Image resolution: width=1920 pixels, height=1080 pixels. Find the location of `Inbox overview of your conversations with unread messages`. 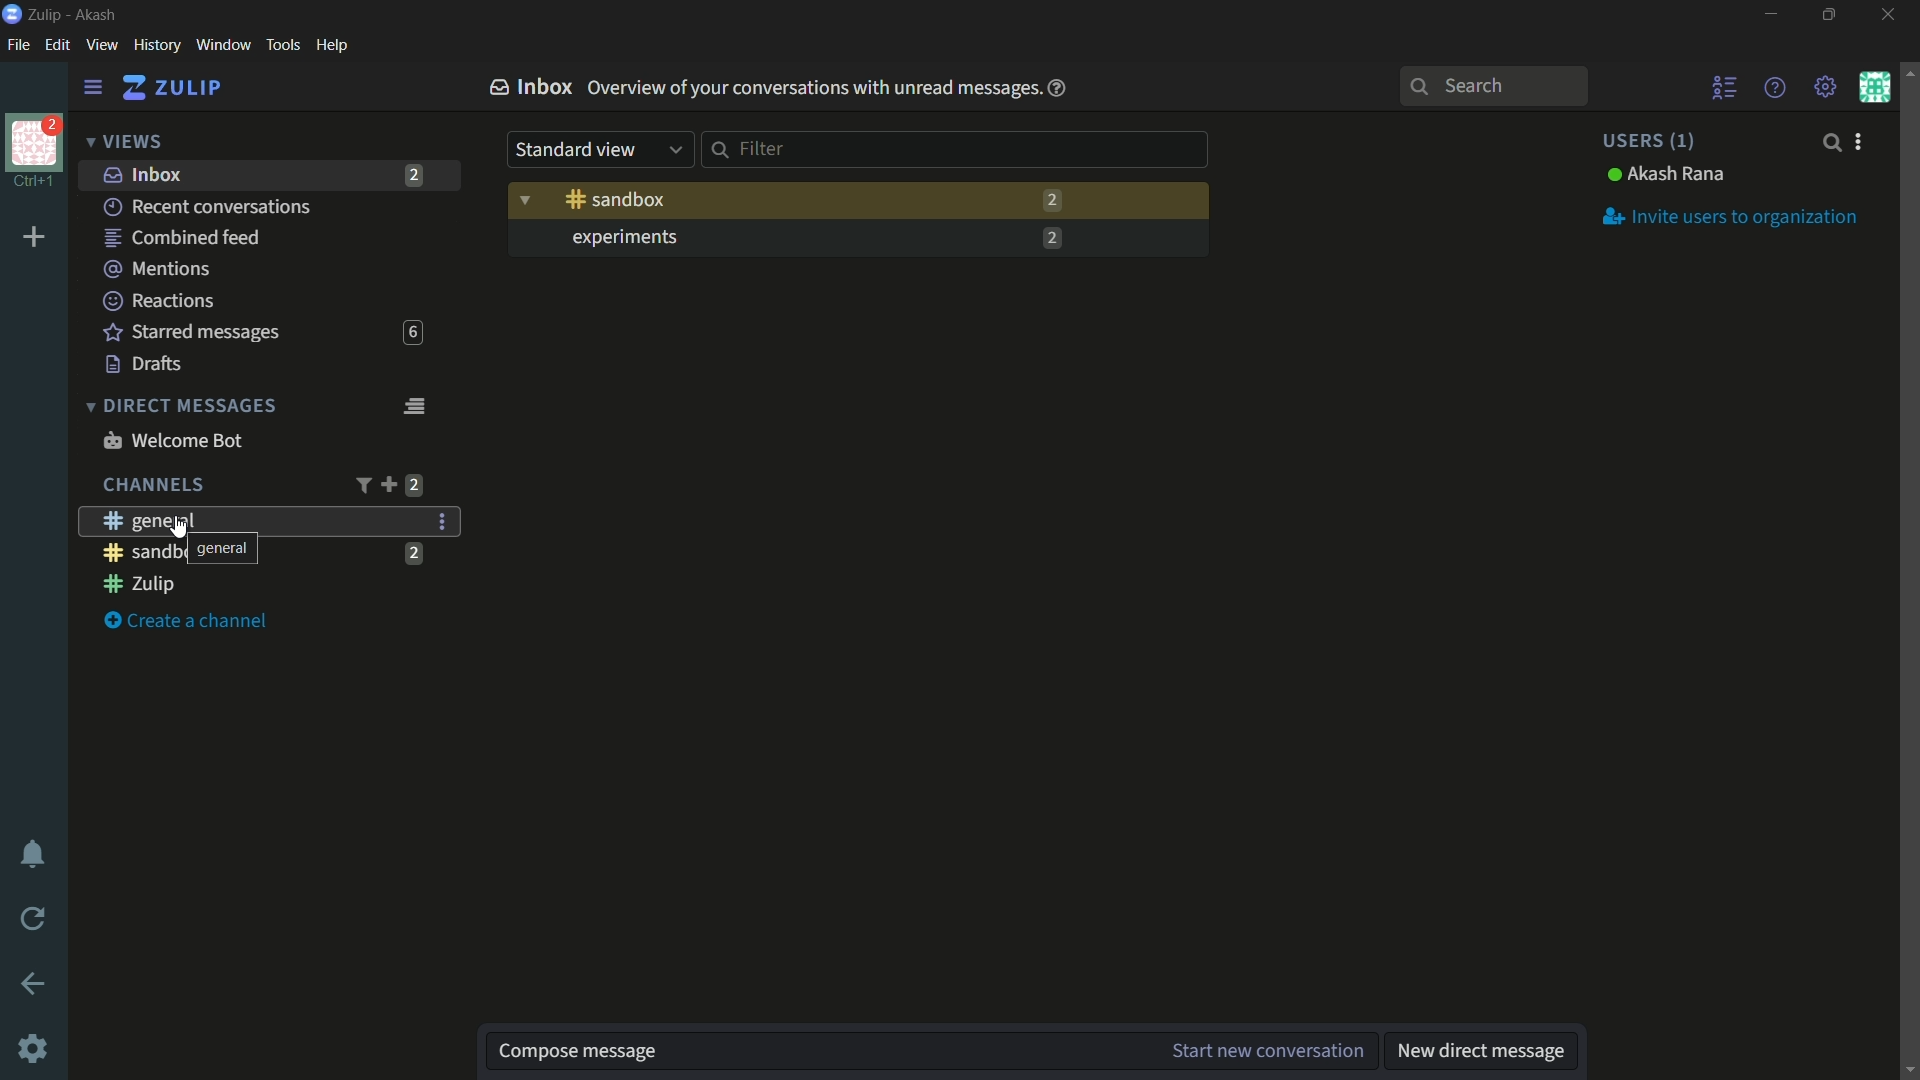

Inbox overview of your conversations with unread messages is located at coordinates (762, 87).